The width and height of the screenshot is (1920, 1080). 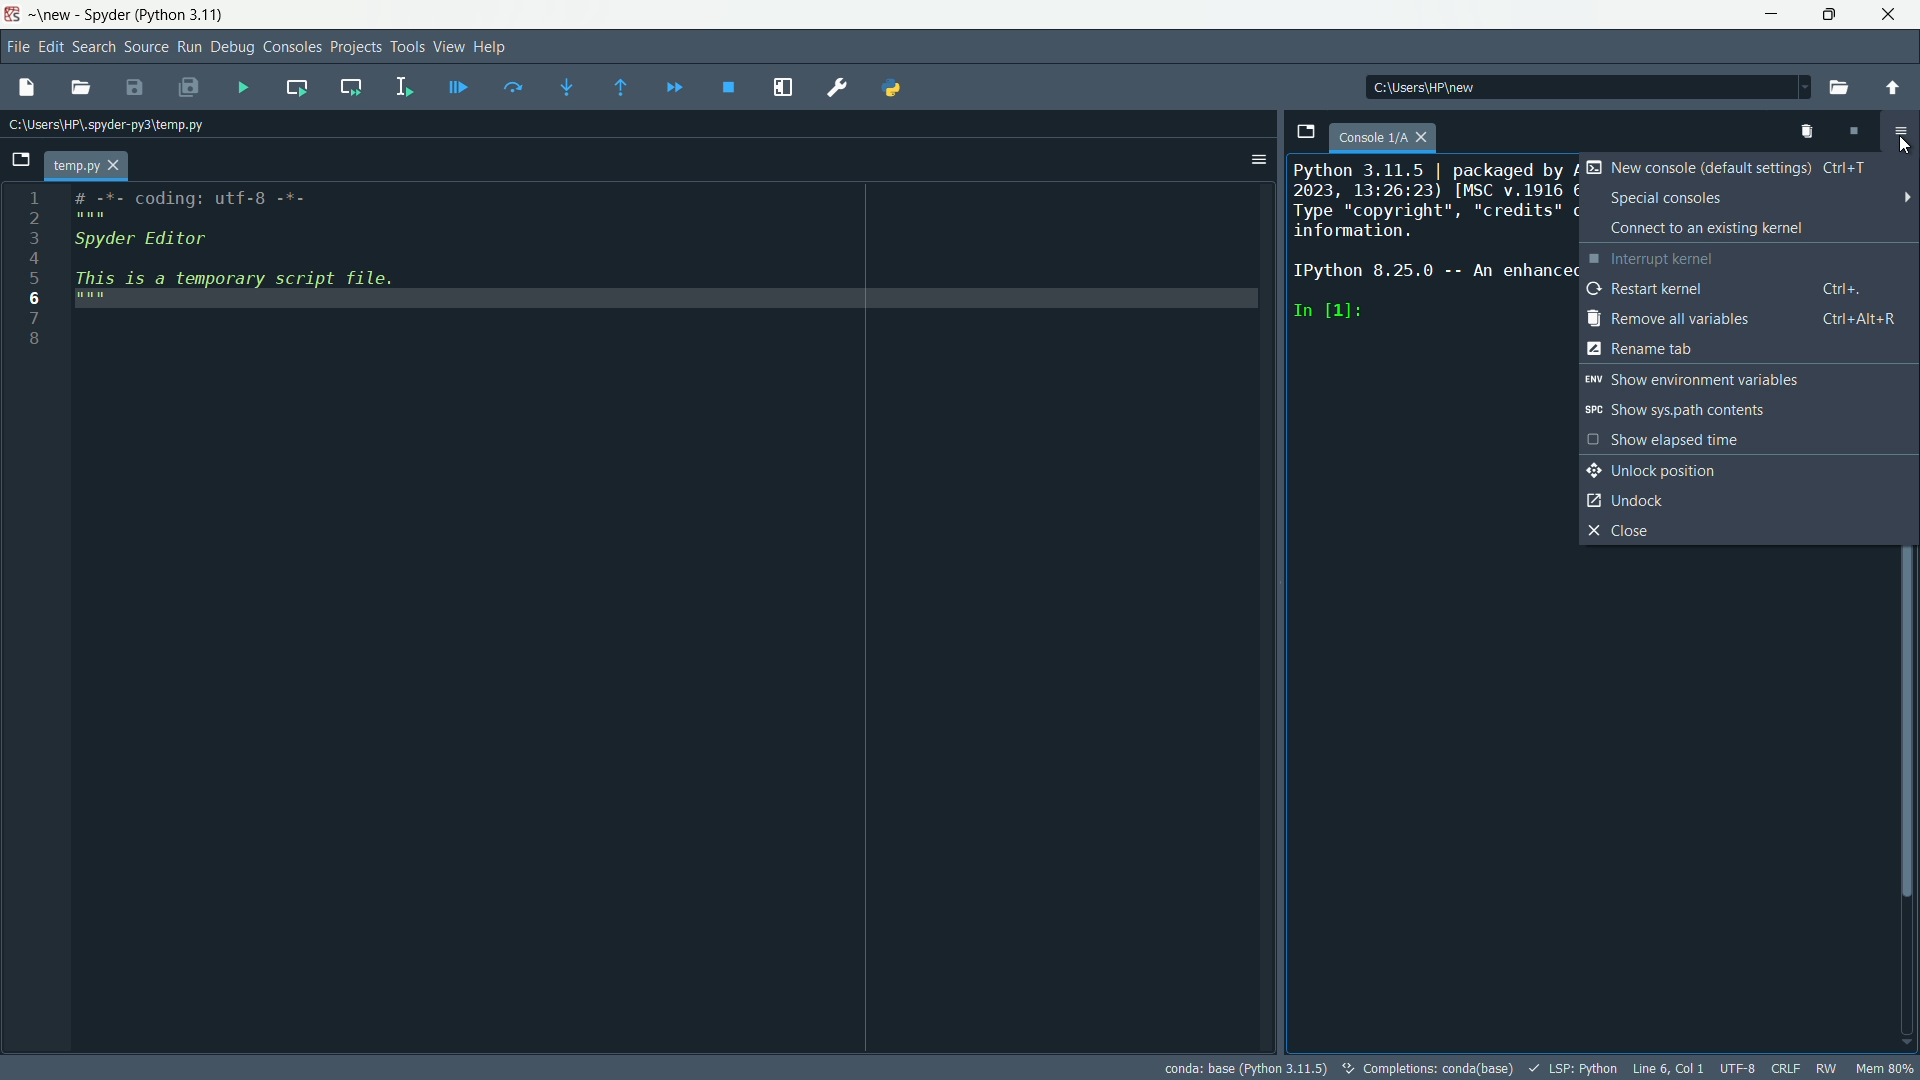 I want to click on edit menu, so click(x=50, y=45).